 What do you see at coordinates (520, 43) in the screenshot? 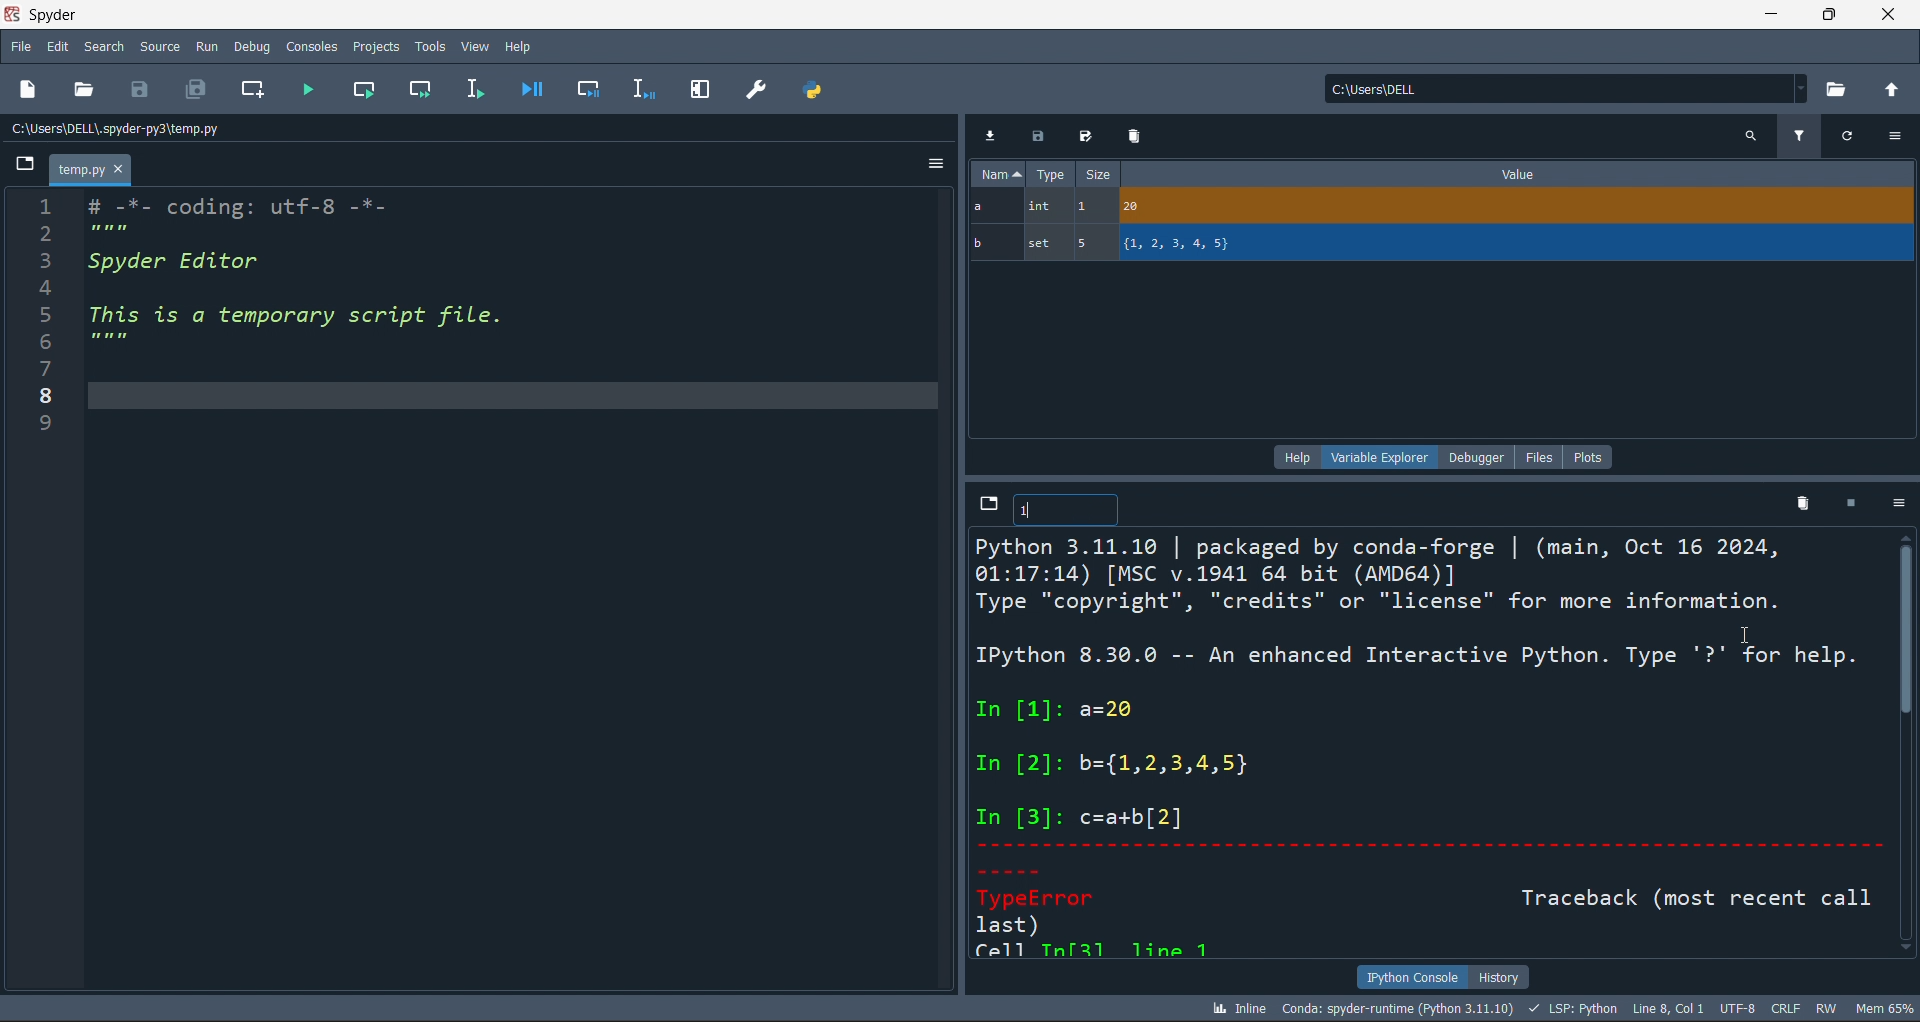
I see `help` at bounding box center [520, 43].